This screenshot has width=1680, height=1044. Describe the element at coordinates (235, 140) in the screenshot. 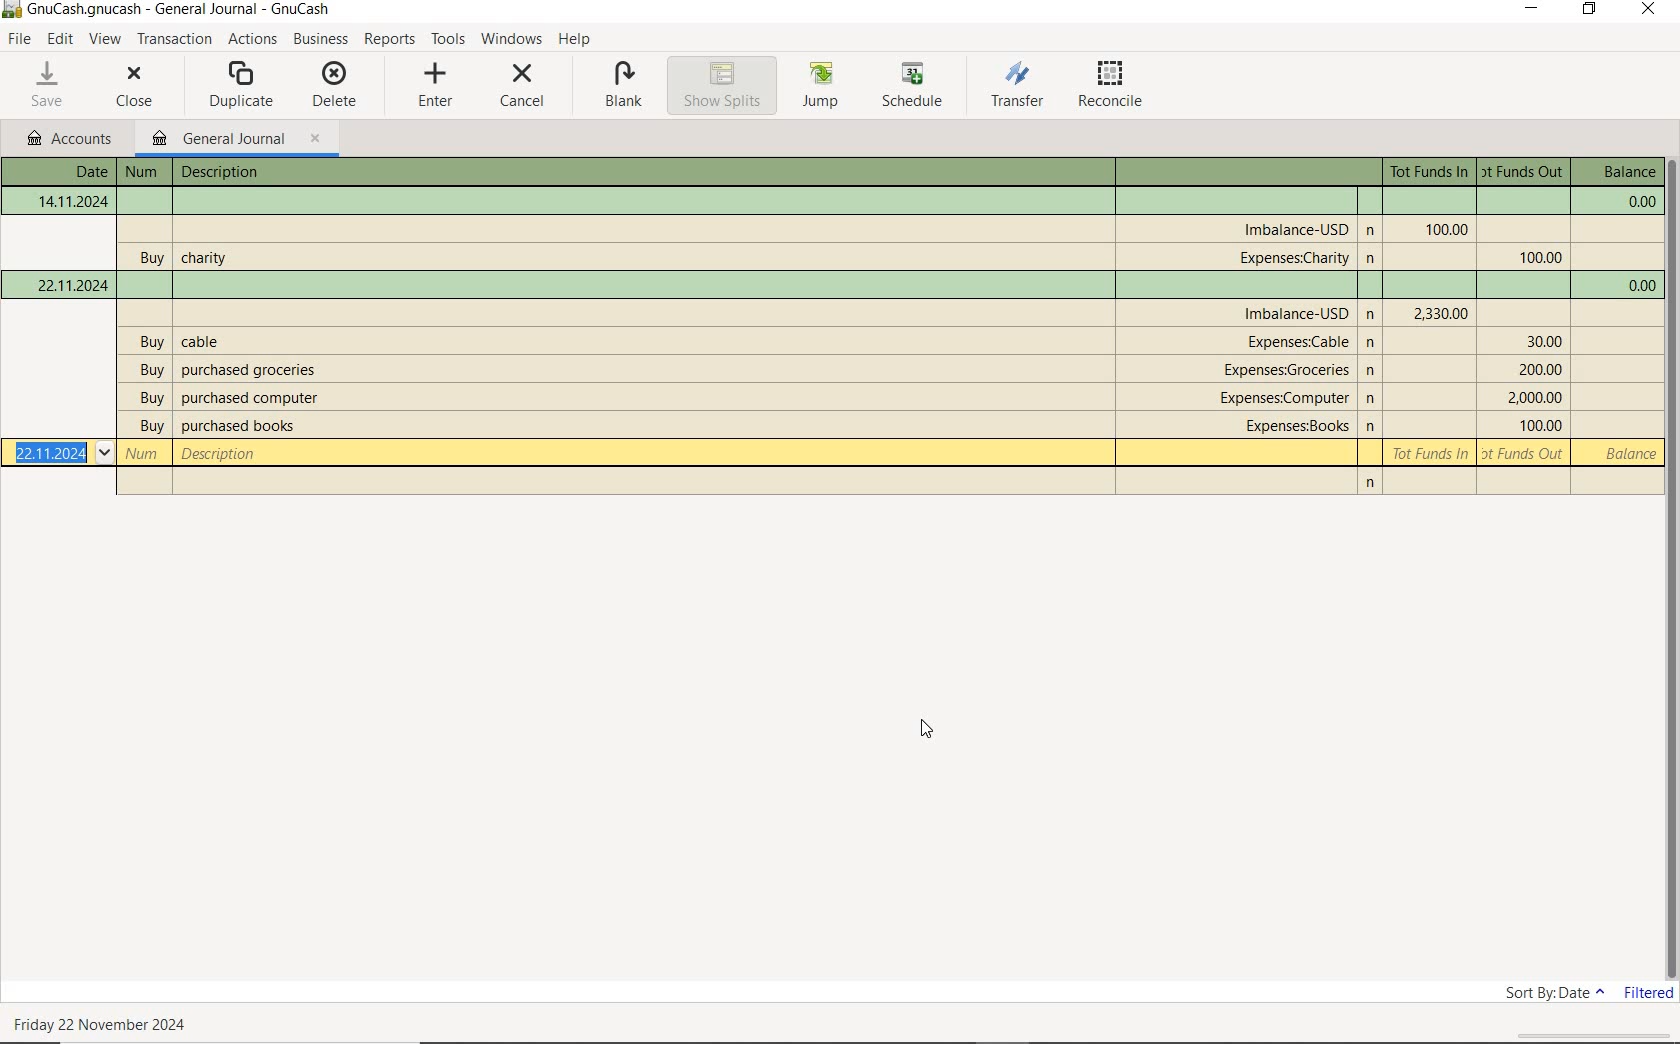

I see `GENERAL JOURNAL` at that location.